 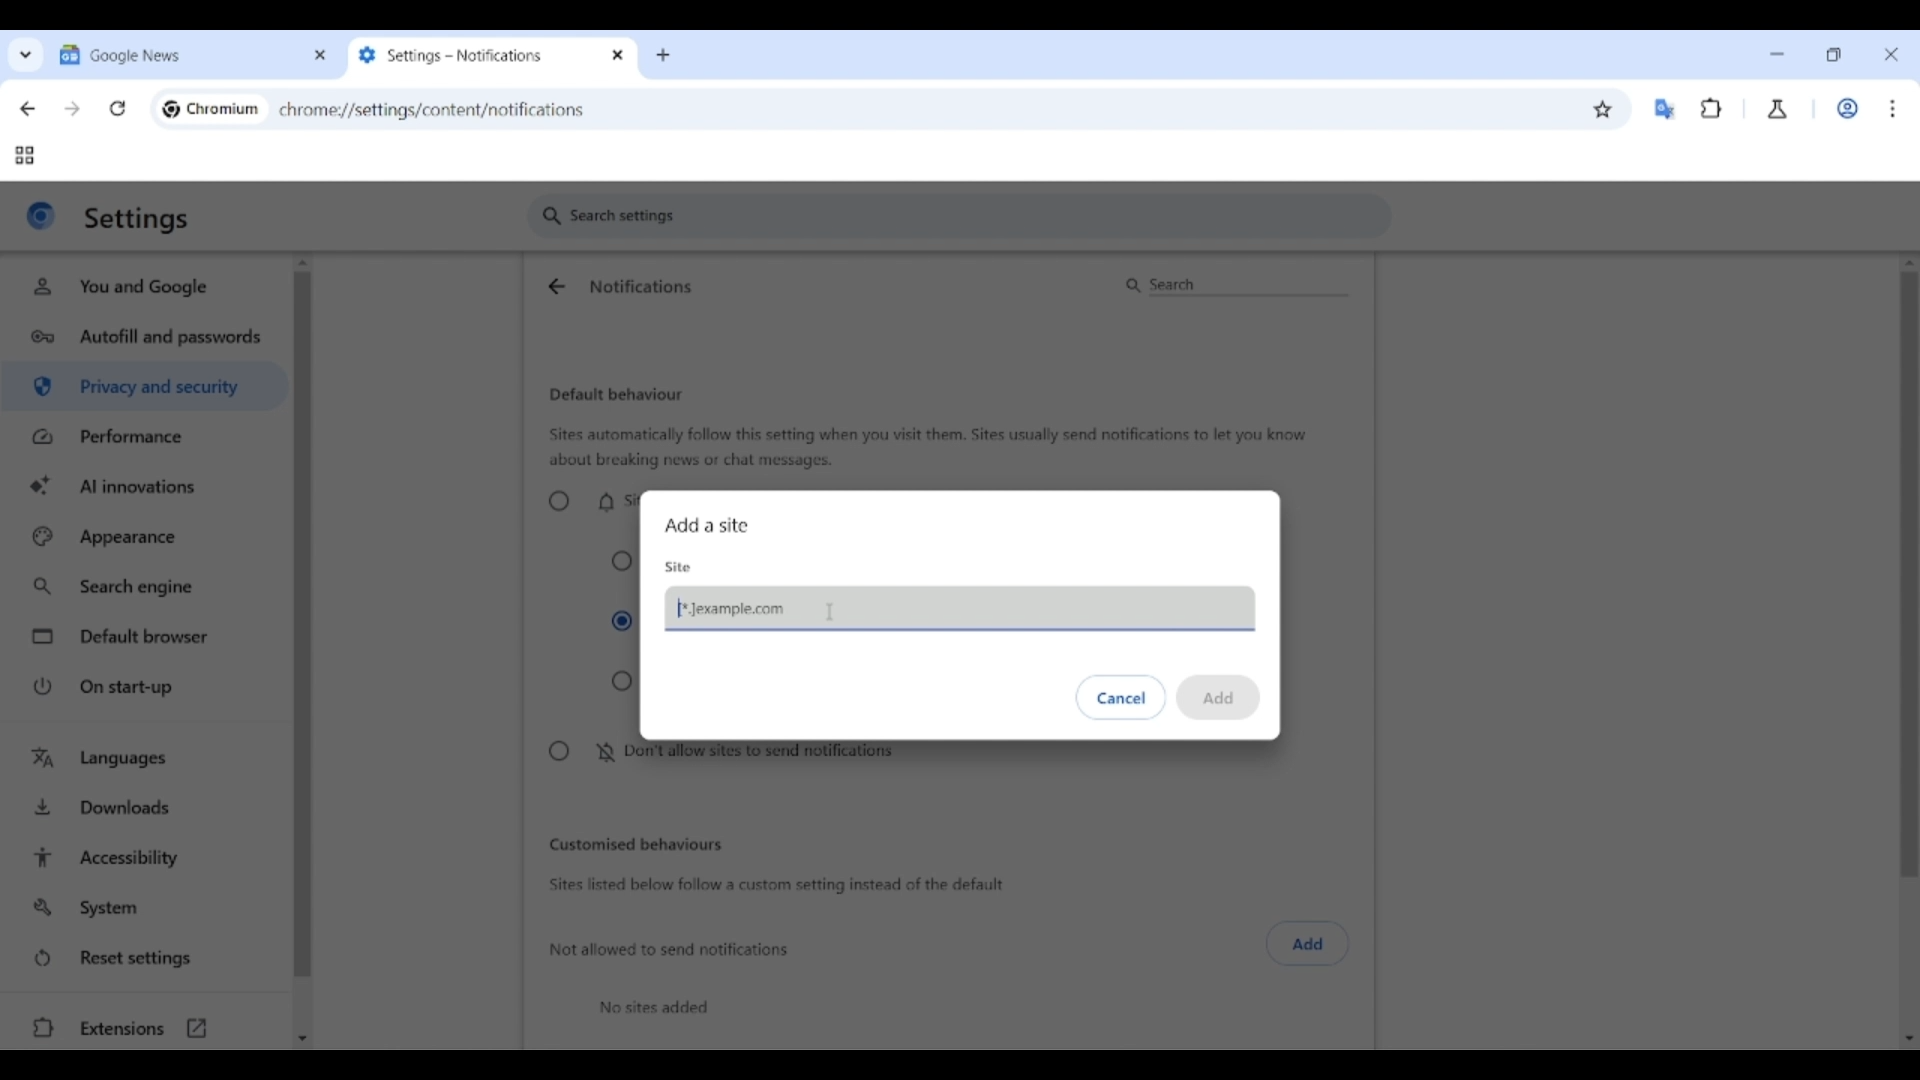 I want to click on Add a site, so click(x=706, y=525).